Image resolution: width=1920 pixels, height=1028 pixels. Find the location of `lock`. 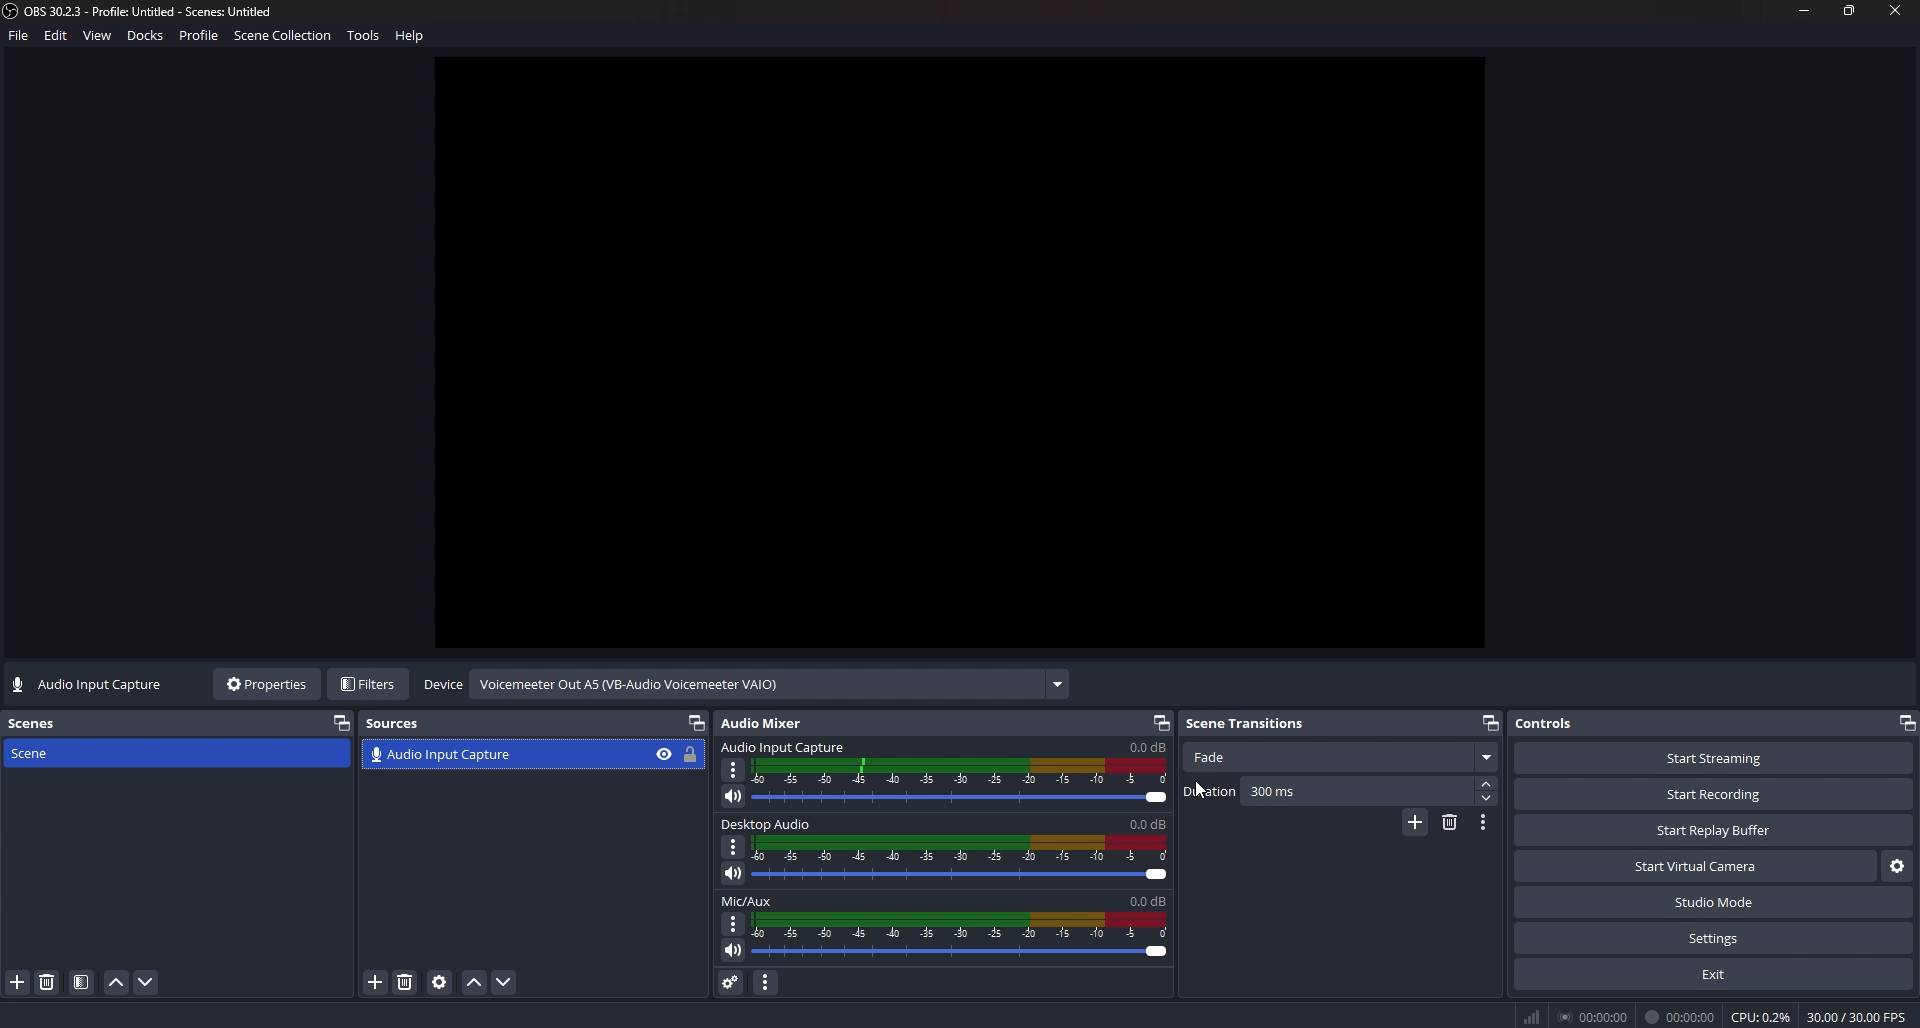

lock is located at coordinates (694, 753).